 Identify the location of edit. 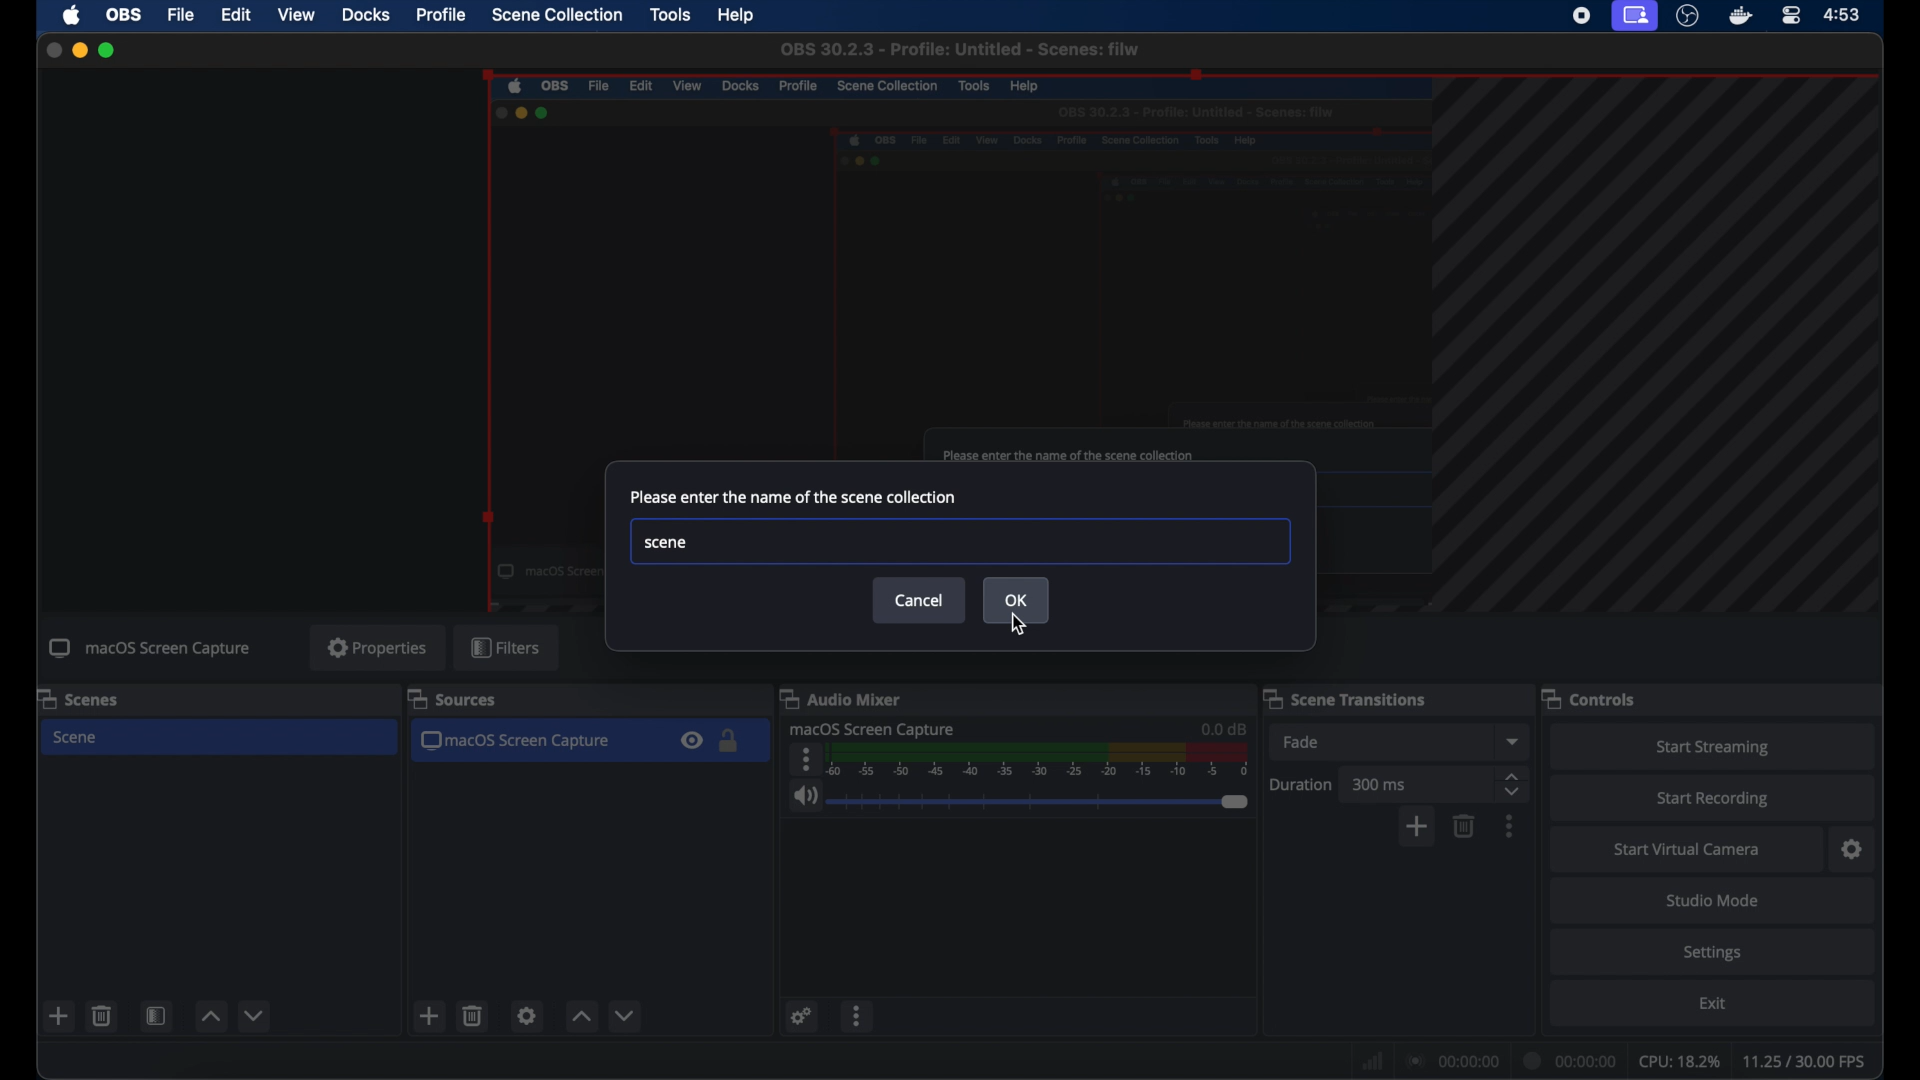
(236, 16).